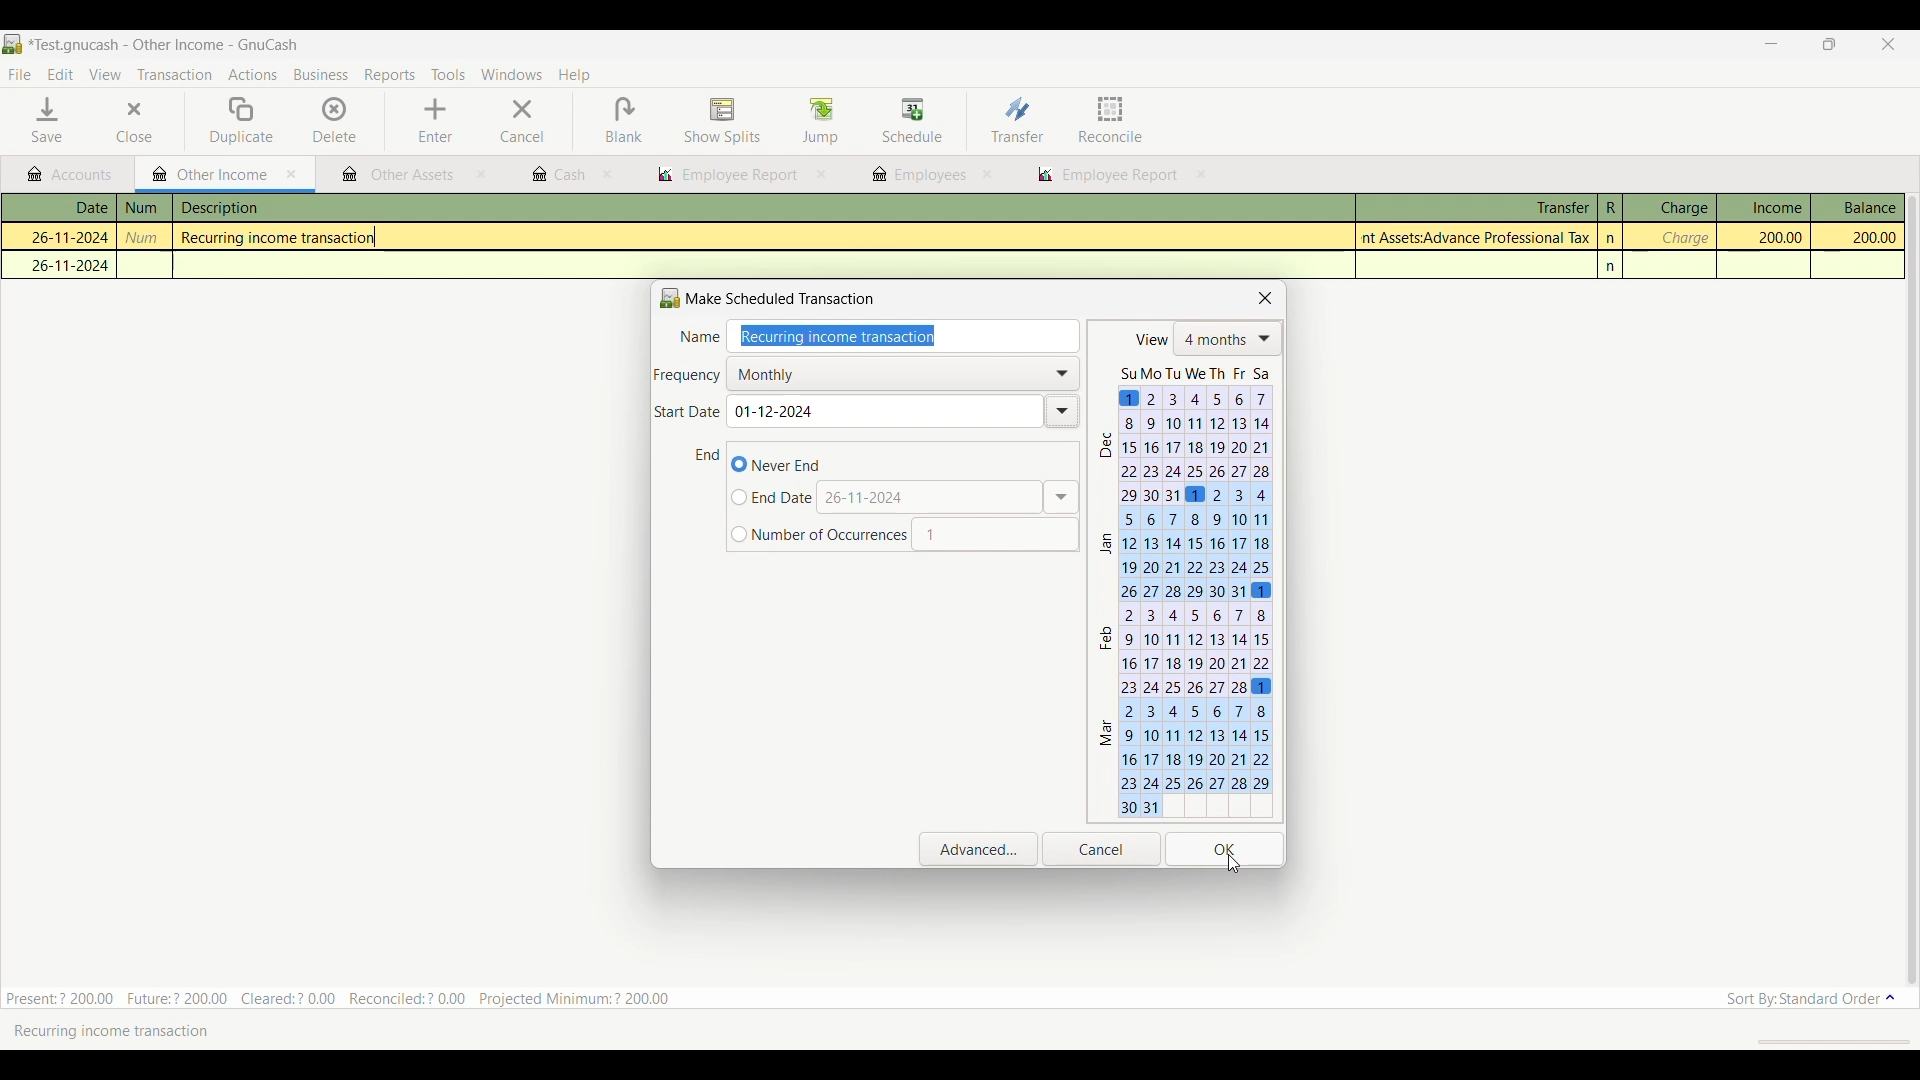  Describe the element at coordinates (74, 175) in the screenshot. I see `Accounts` at that location.